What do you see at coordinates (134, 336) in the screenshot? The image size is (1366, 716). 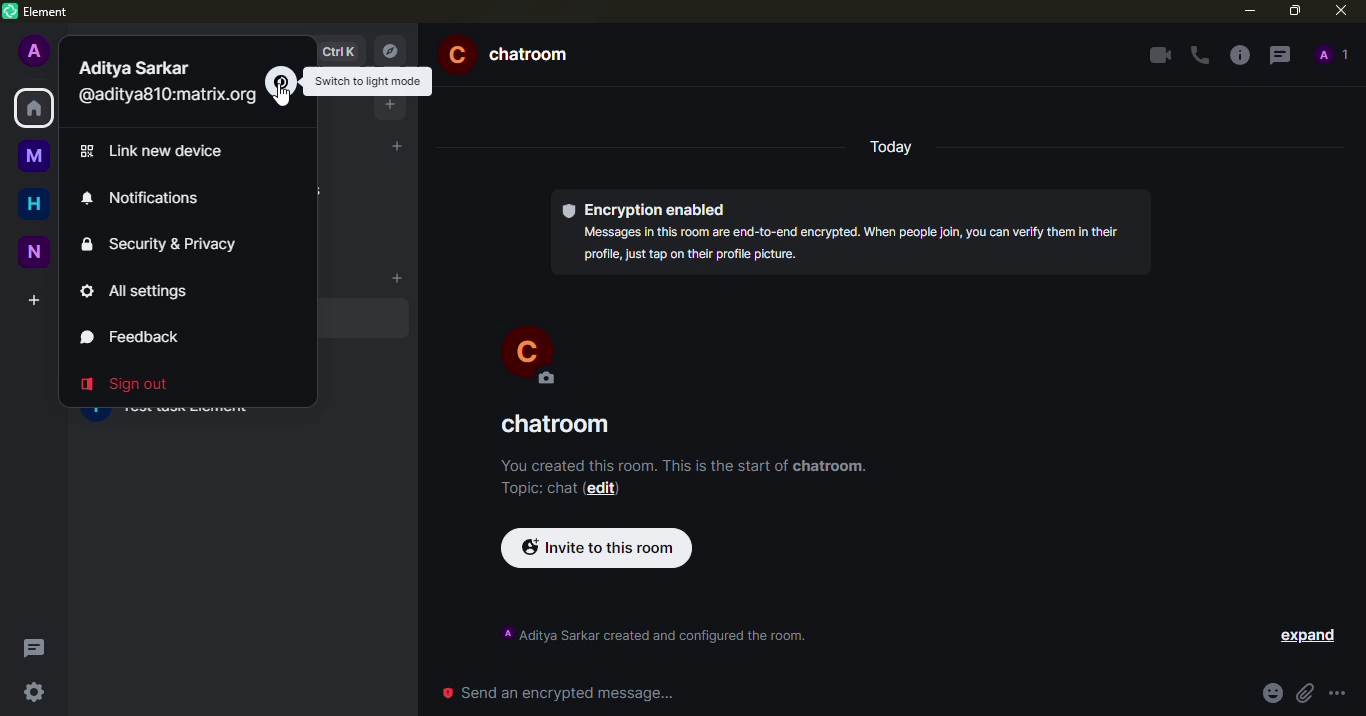 I see `feedback` at bounding box center [134, 336].